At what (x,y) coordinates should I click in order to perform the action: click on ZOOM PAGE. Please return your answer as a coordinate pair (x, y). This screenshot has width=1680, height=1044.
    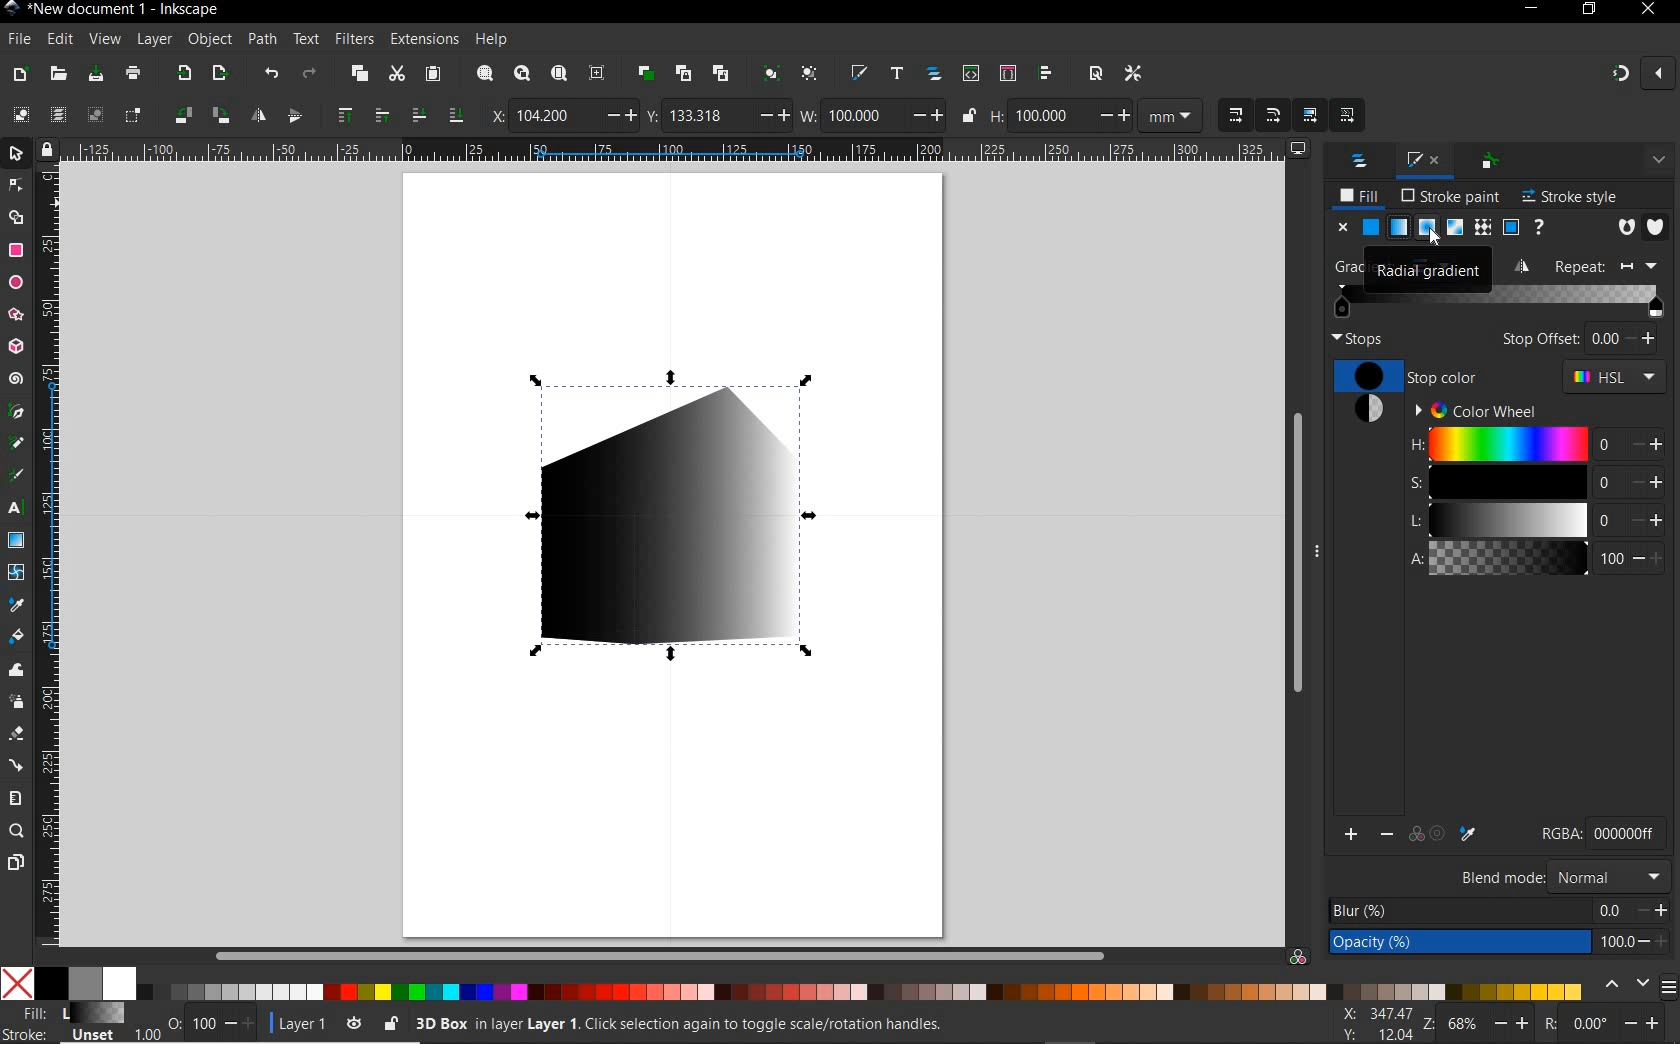
    Looking at the image, I should click on (558, 75).